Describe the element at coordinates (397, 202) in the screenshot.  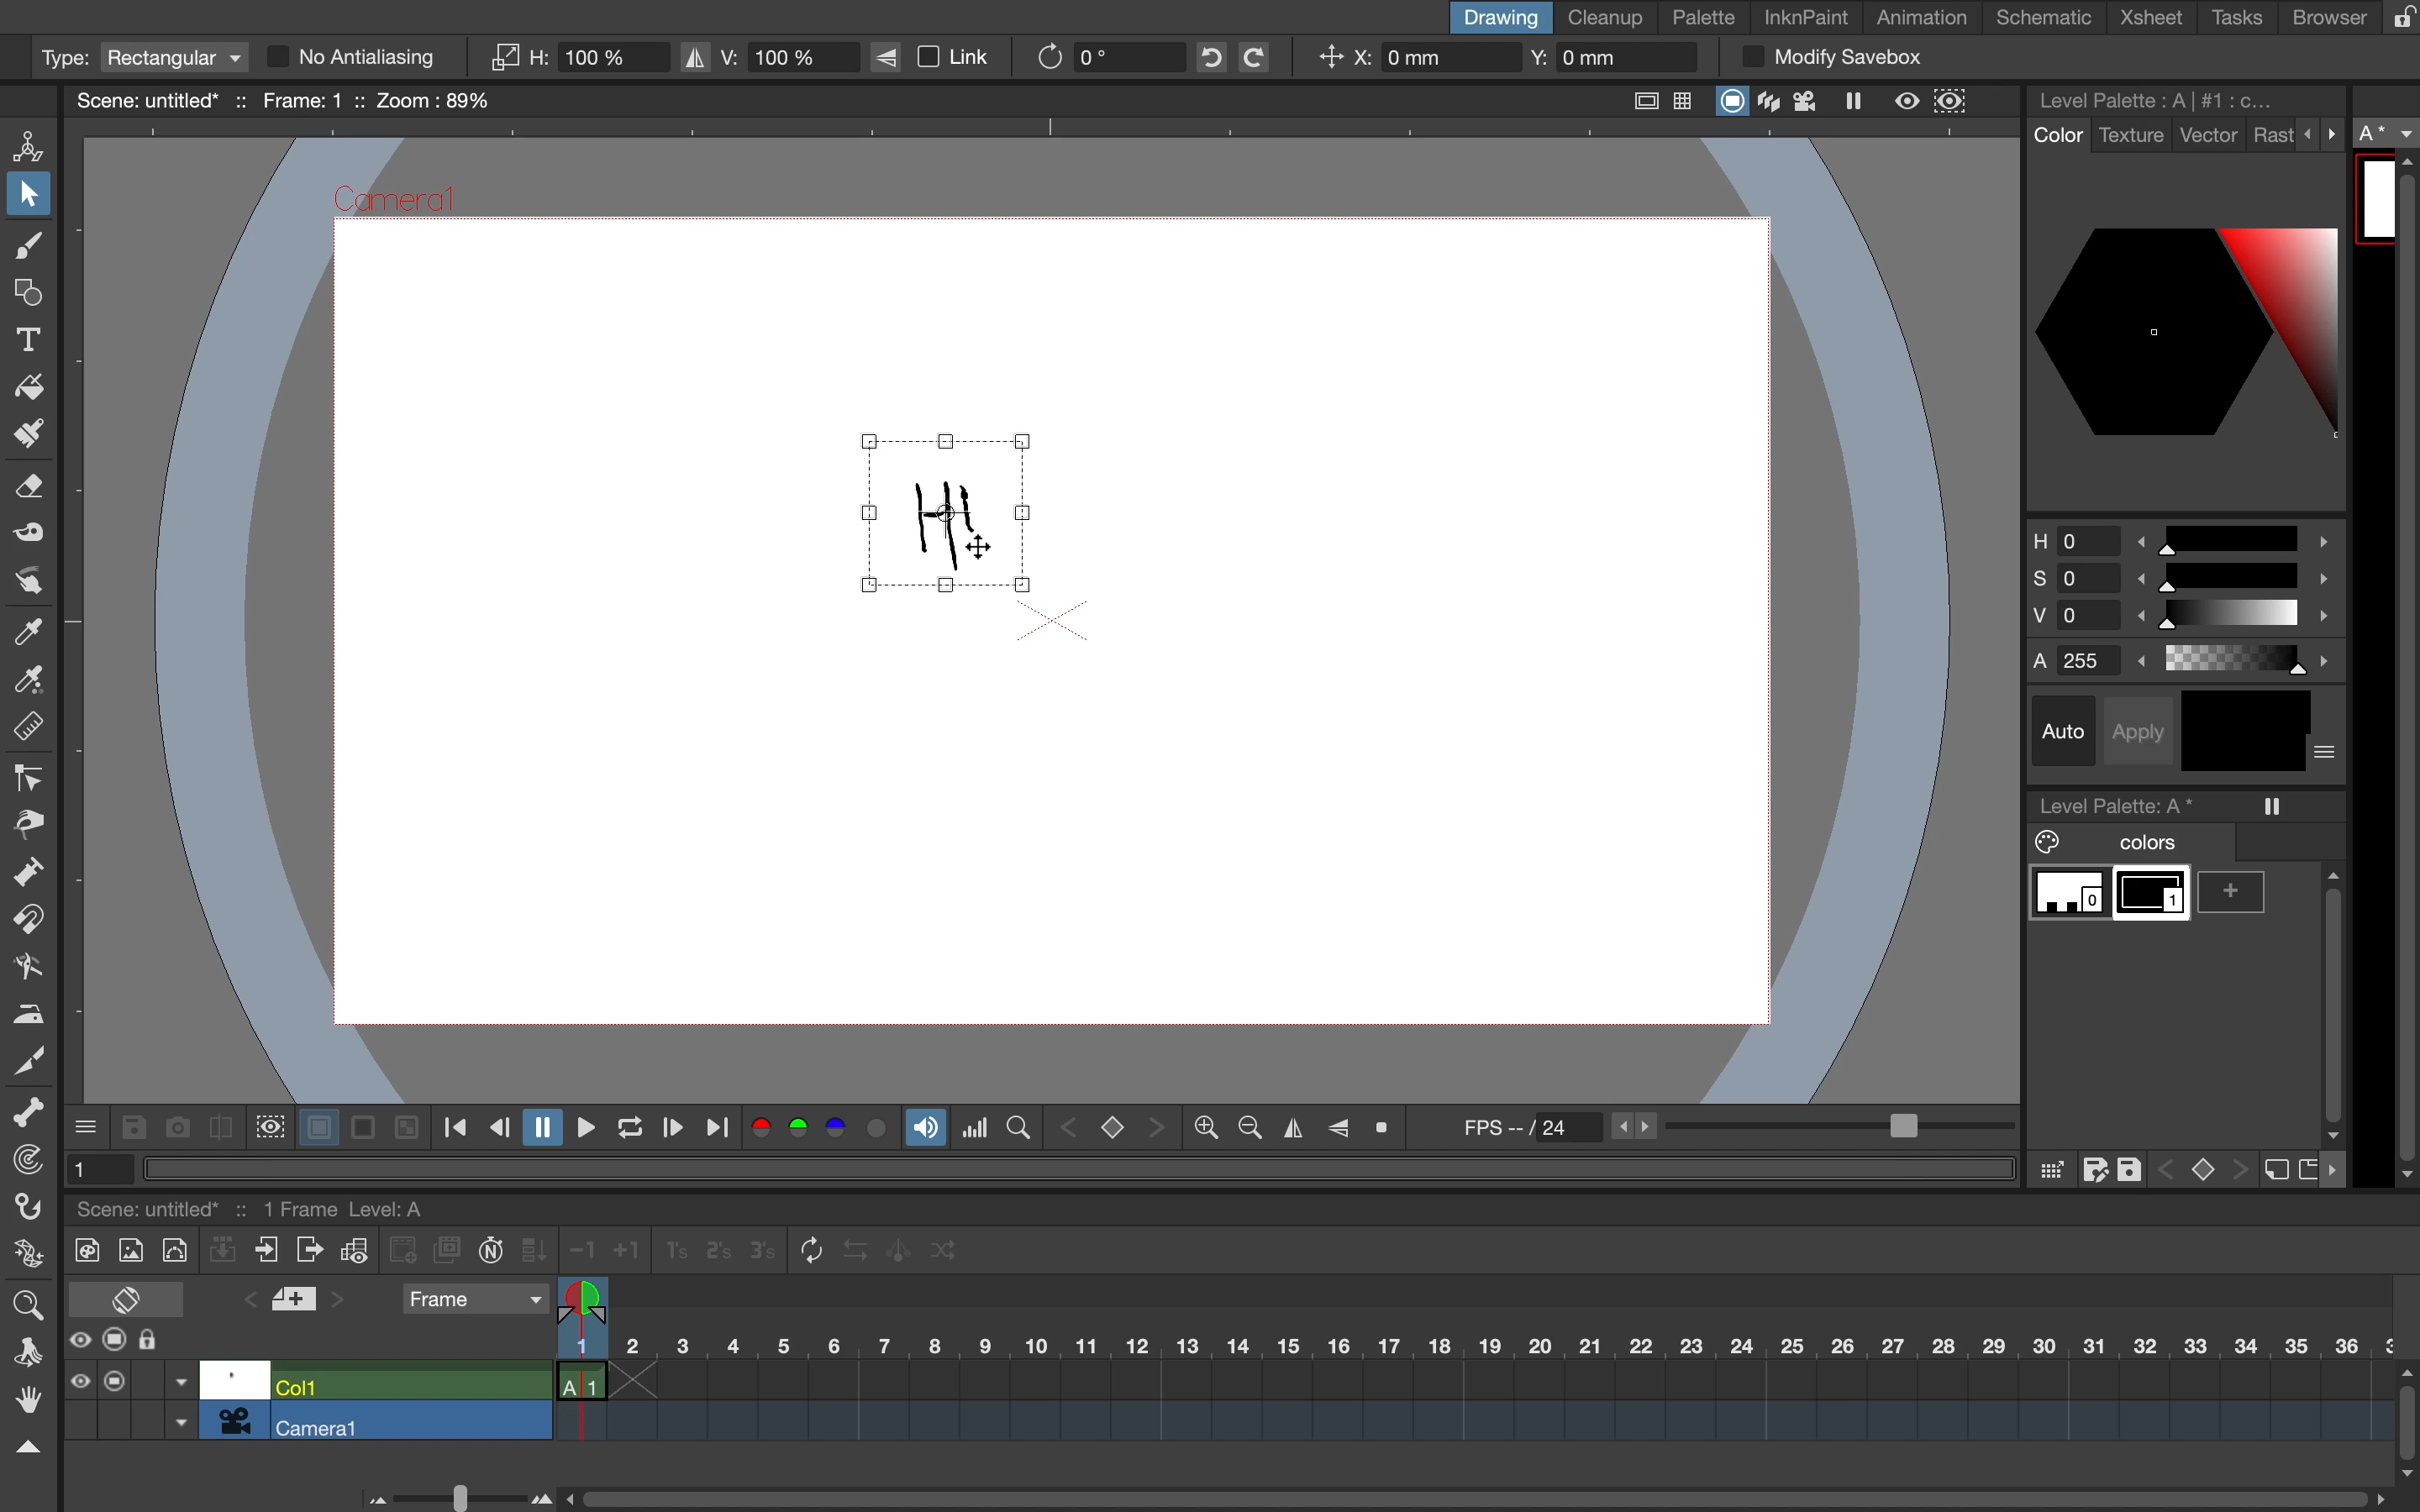
I see `Camera1` at that location.